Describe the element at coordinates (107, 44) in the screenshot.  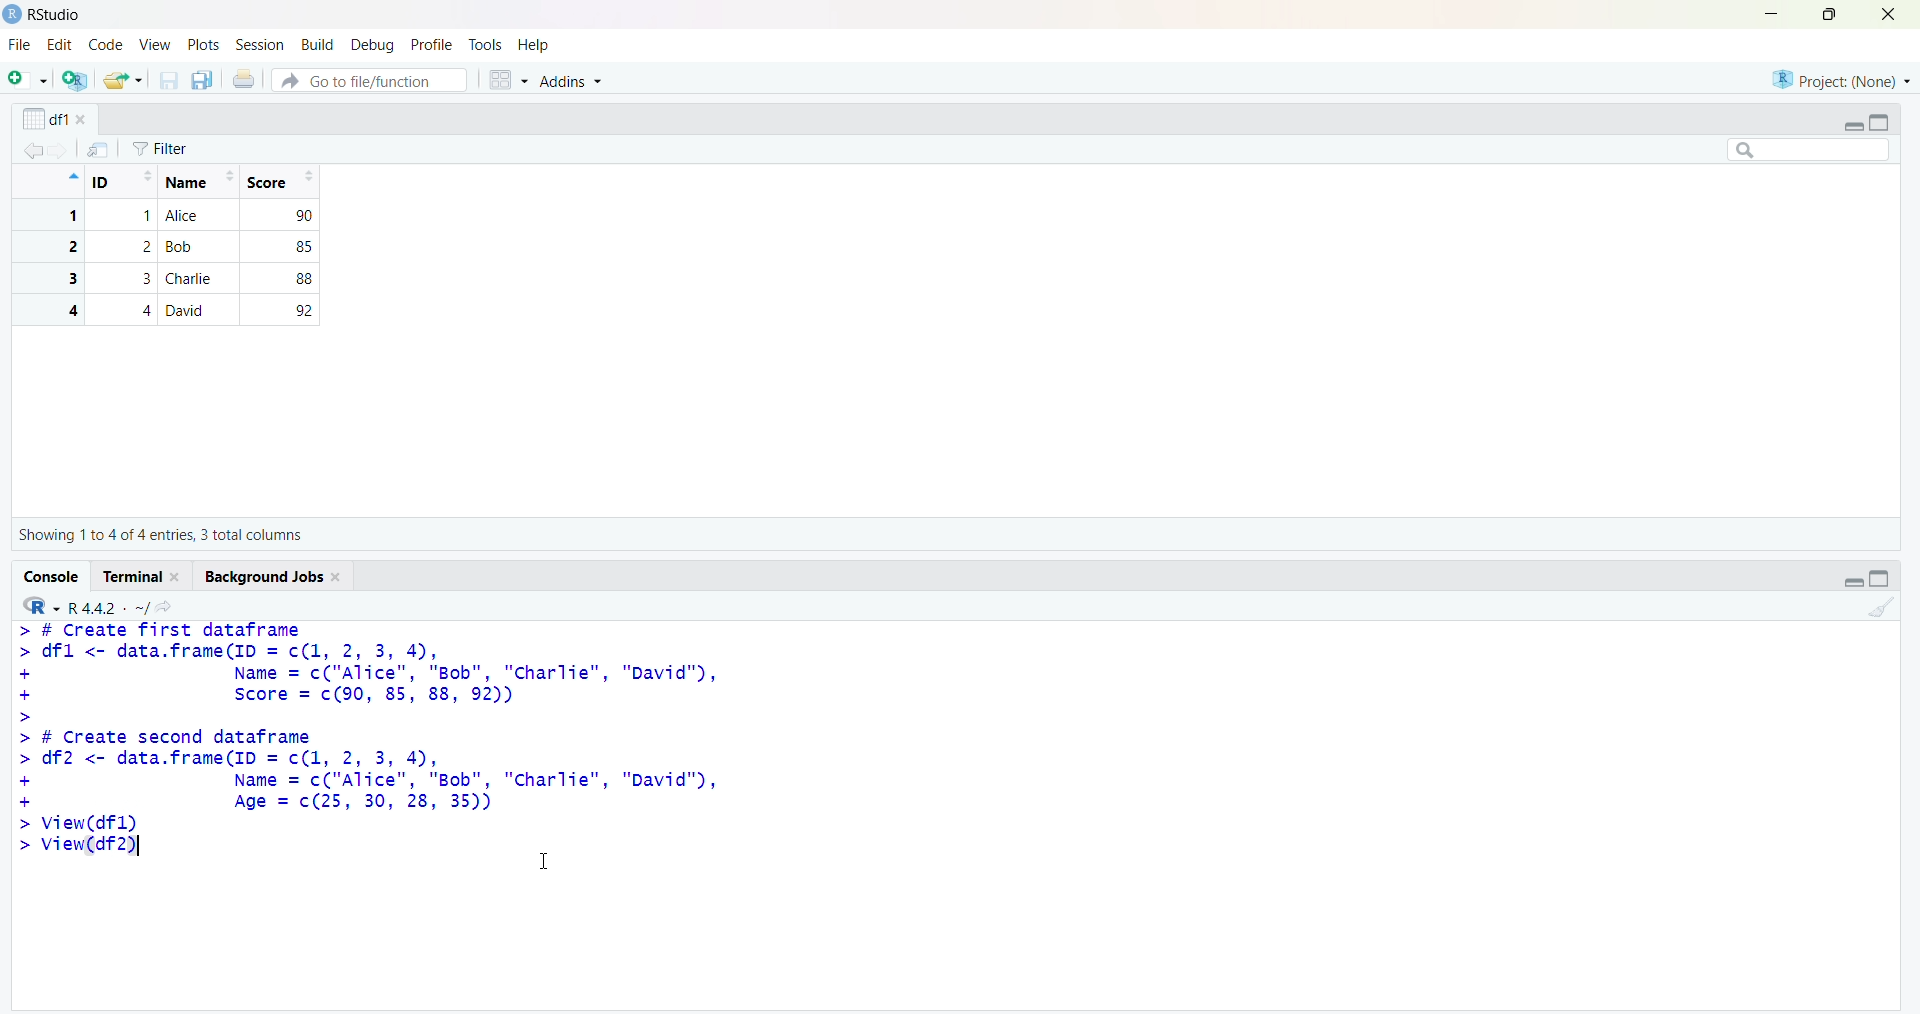
I see `code` at that location.